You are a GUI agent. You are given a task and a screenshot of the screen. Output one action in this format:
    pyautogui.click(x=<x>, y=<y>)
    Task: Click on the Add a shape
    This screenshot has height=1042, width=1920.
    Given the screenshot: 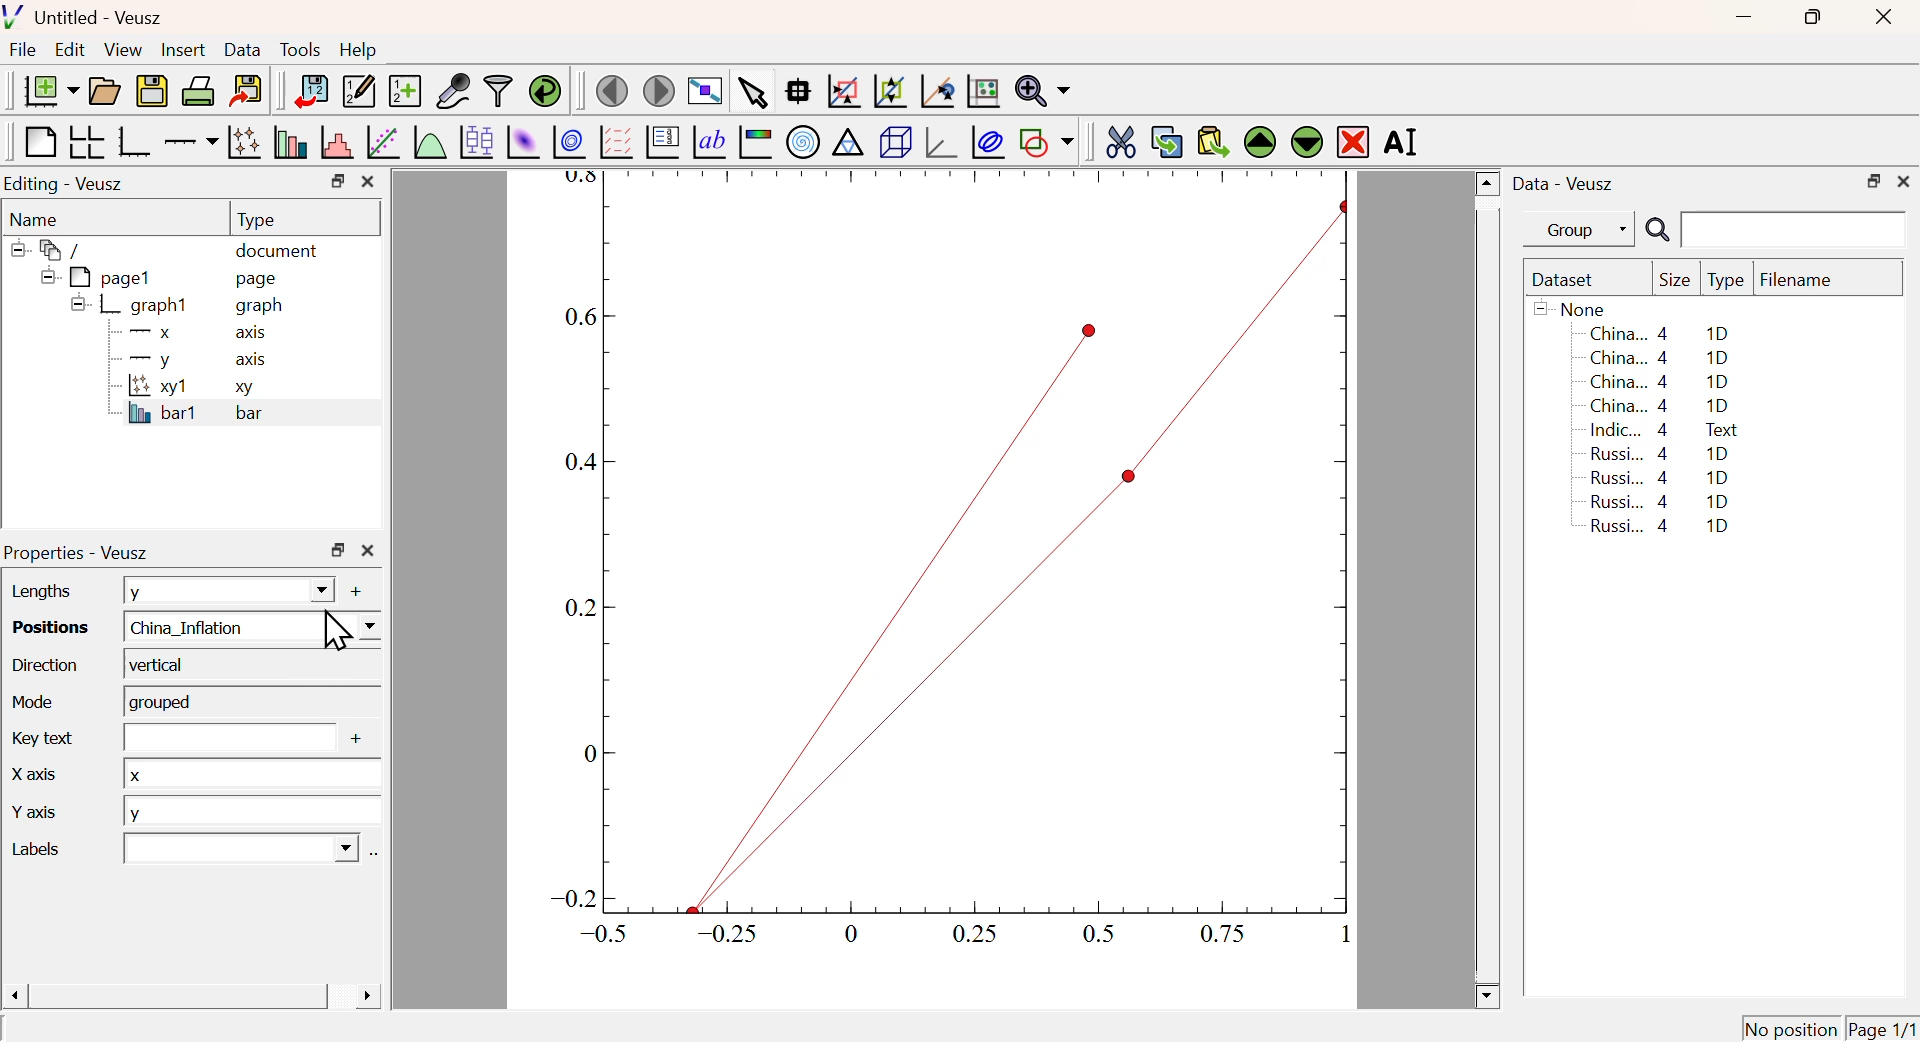 What is the action you would take?
    pyautogui.click(x=1046, y=141)
    